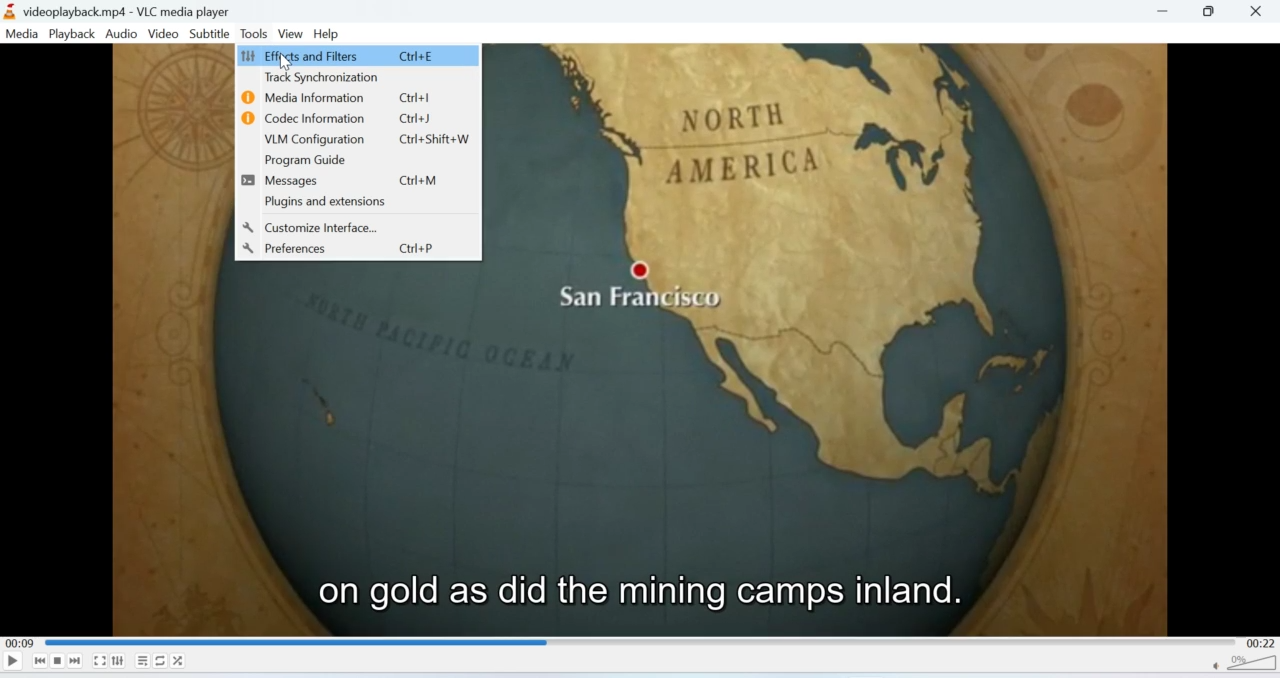 The height and width of the screenshot is (678, 1280). What do you see at coordinates (13, 660) in the screenshot?
I see `Play/Pause` at bounding box center [13, 660].